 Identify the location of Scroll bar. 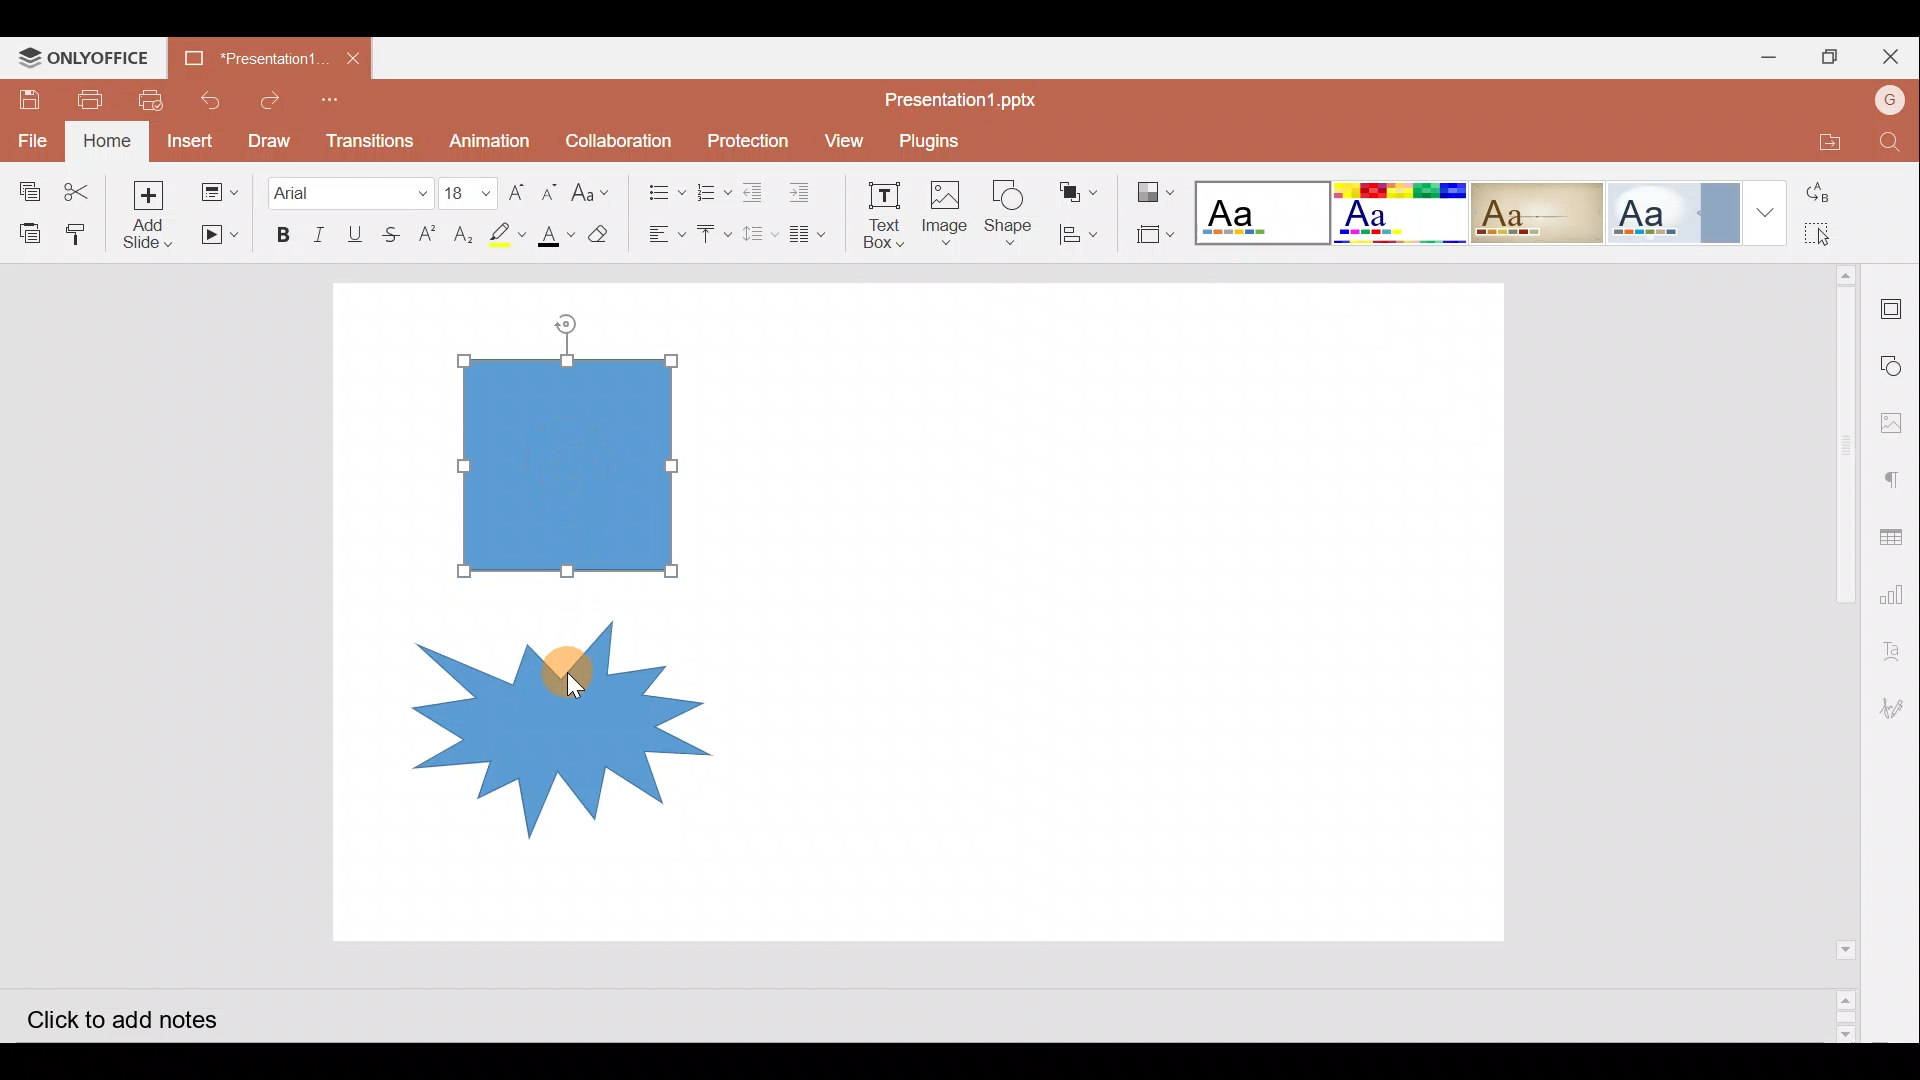
(1832, 652).